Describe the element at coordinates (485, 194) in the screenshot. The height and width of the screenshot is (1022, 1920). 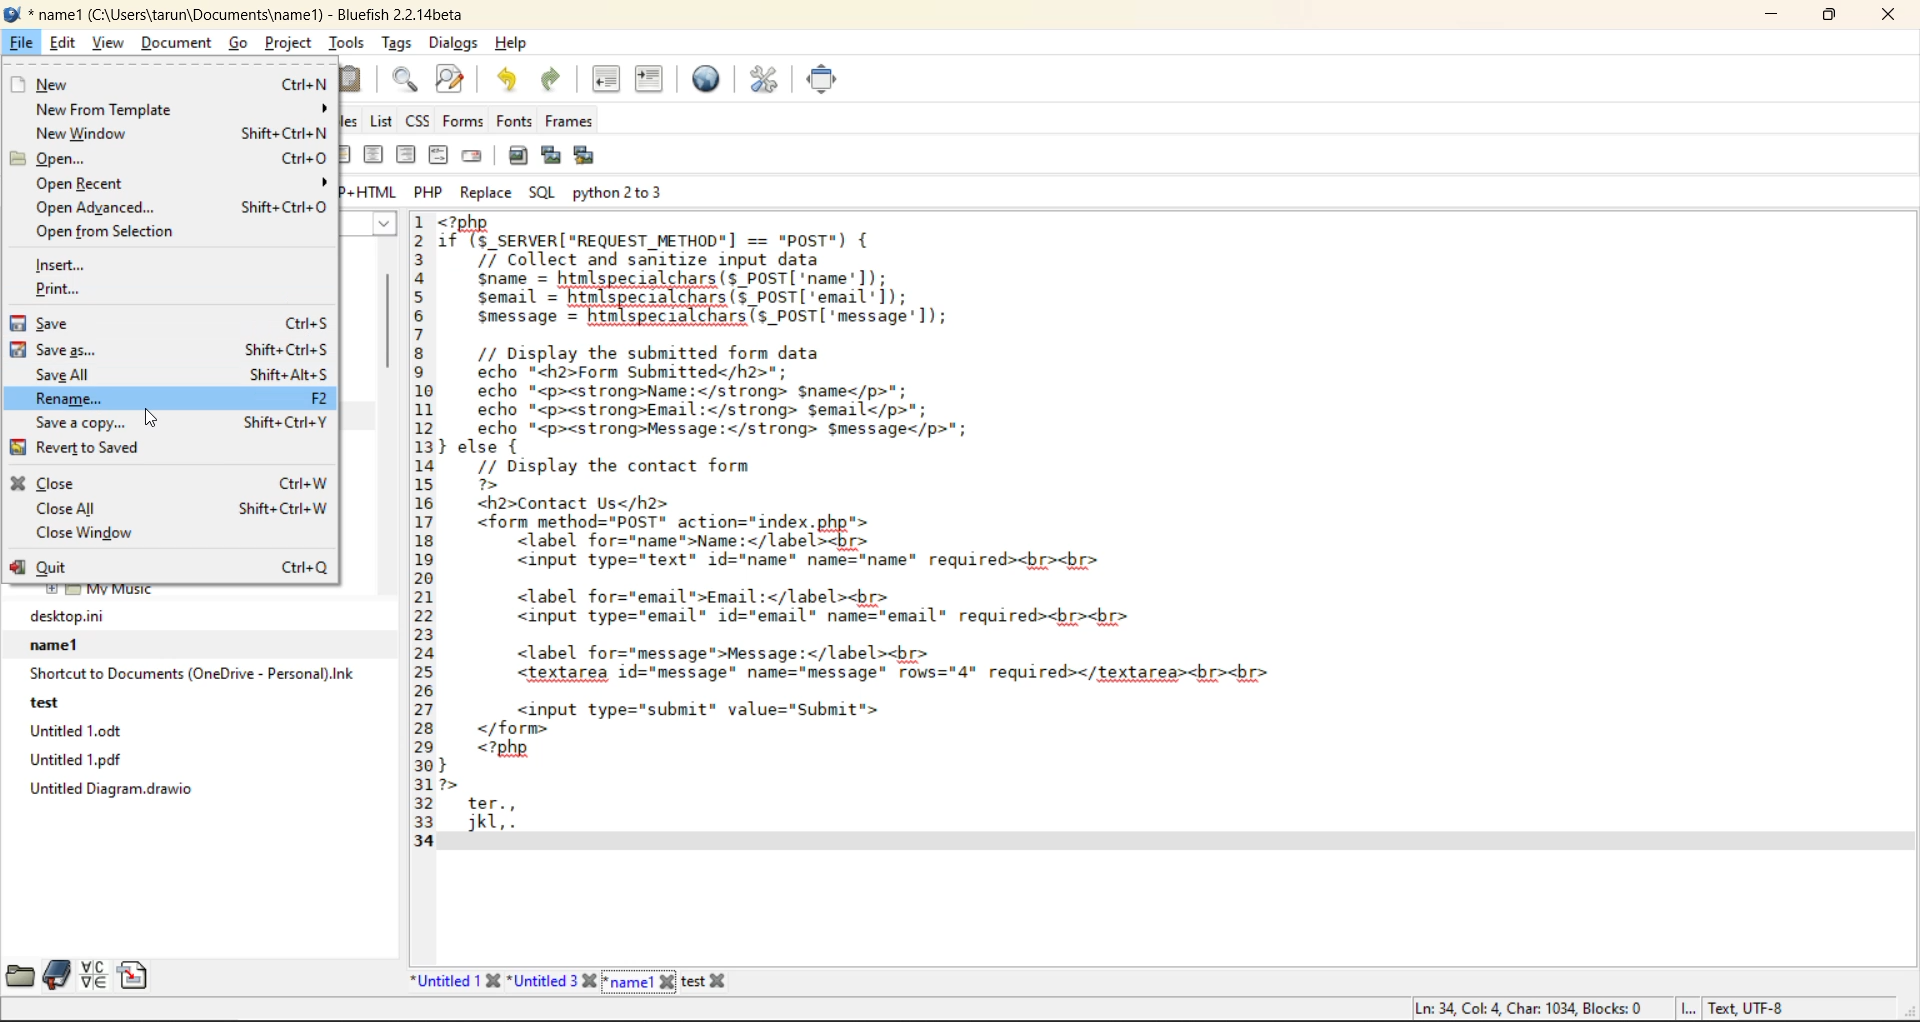
I see `replace` at that location.